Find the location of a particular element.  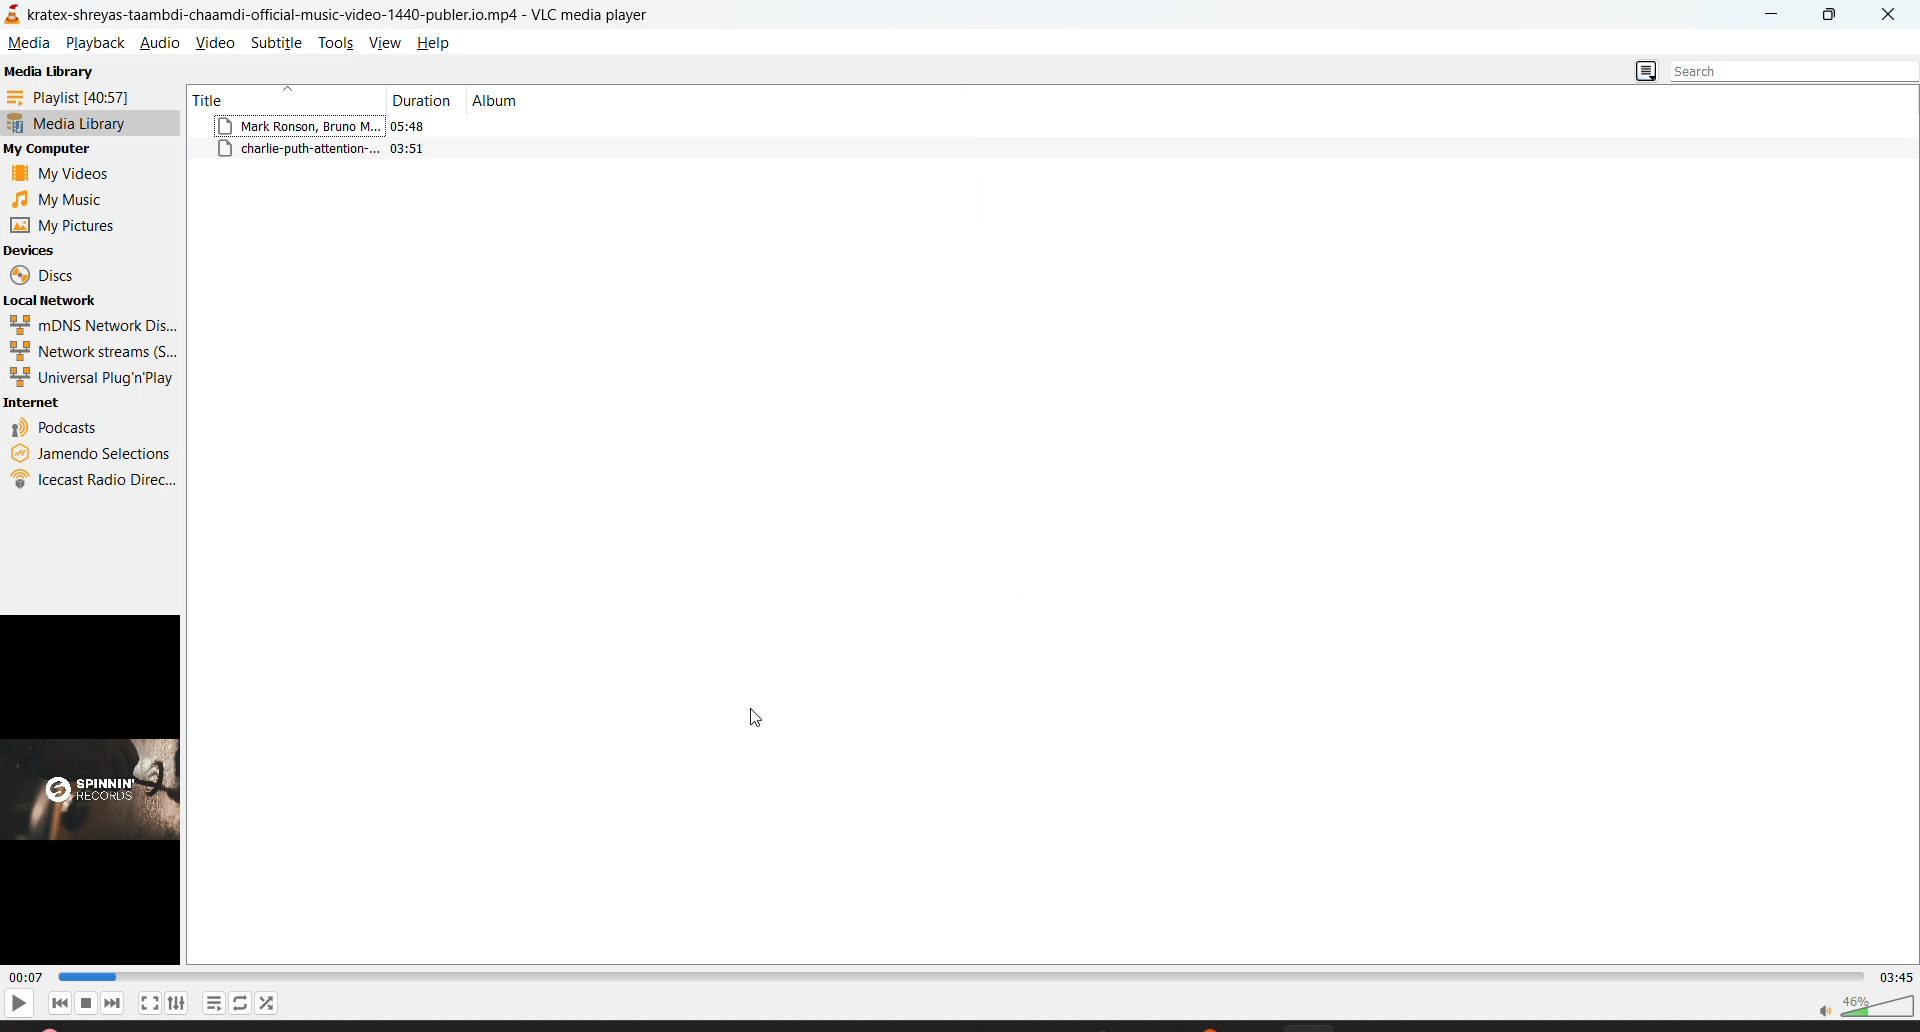

pictures is located at coordinates (69, 226).